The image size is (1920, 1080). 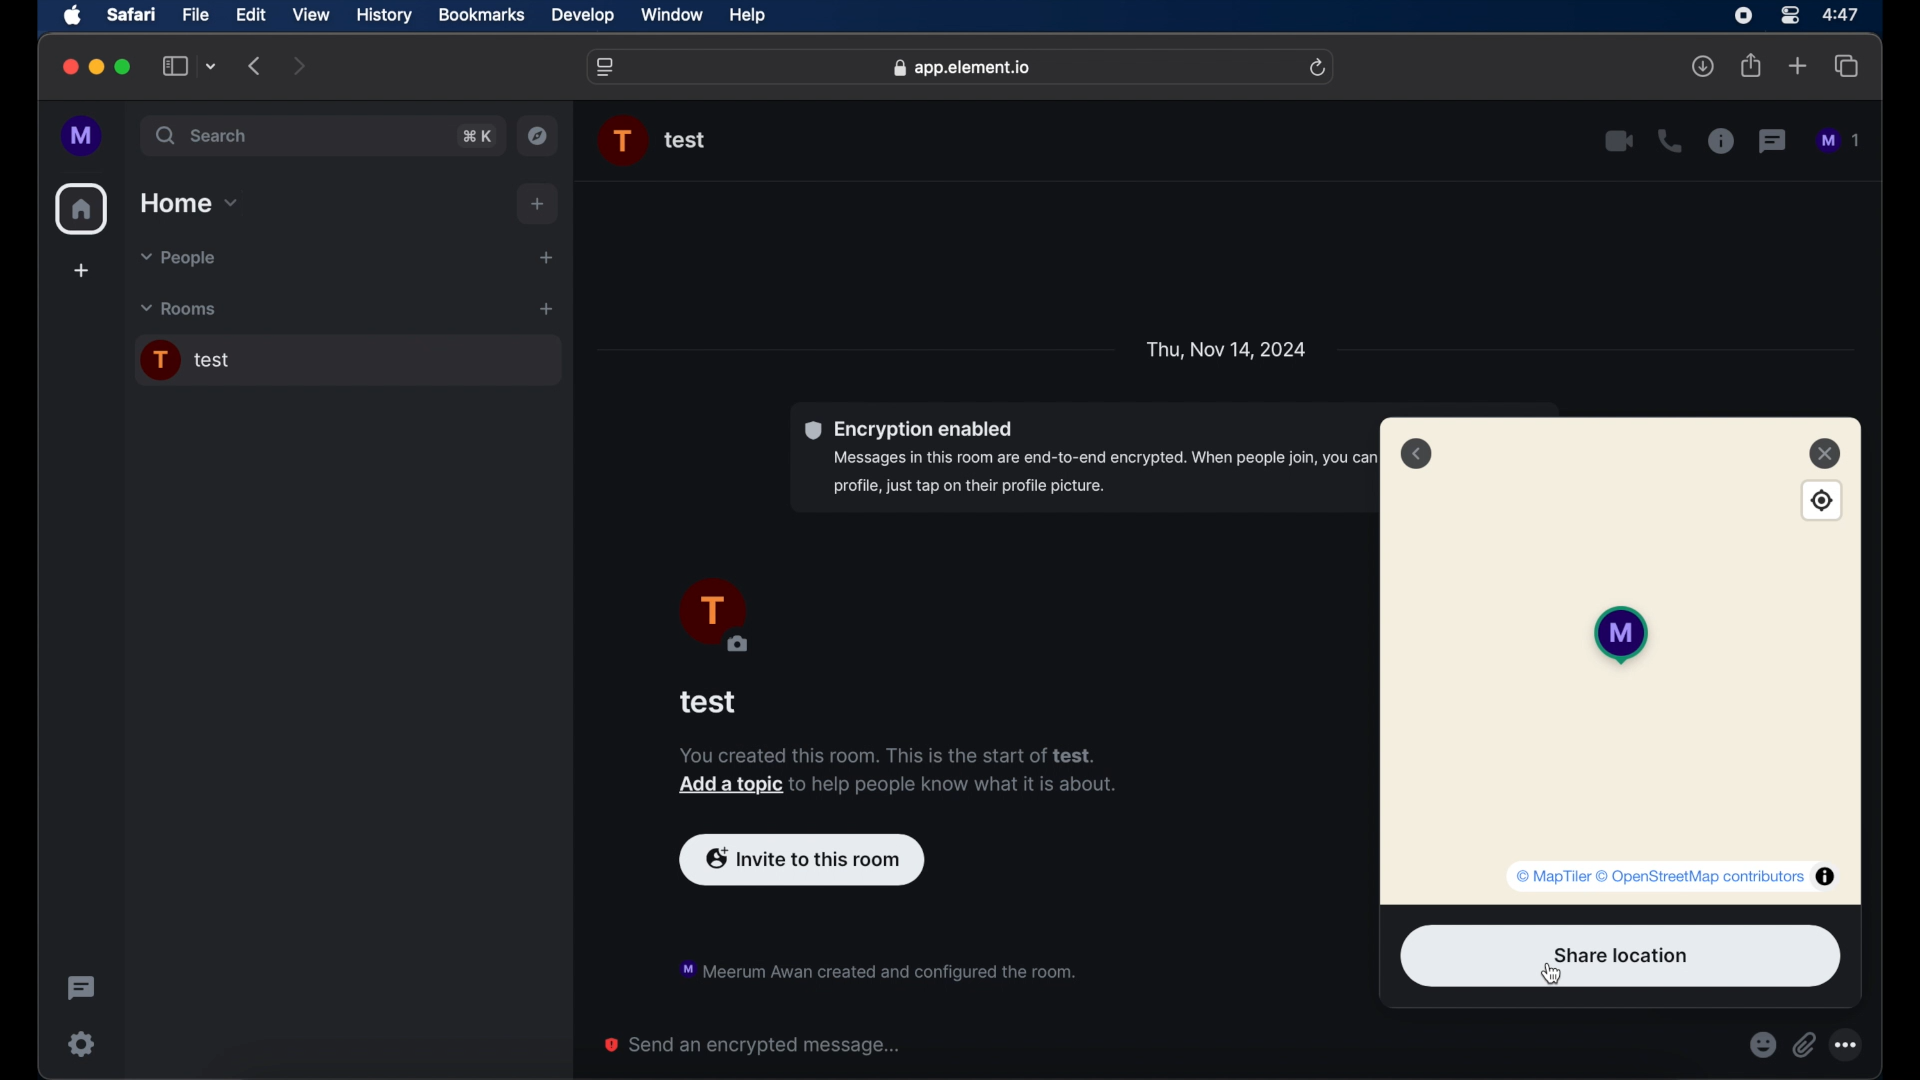 What do you see at coordinates (1557, 977) in the screenshot?
I see `Cursor` at bounding box center [1557, 977].